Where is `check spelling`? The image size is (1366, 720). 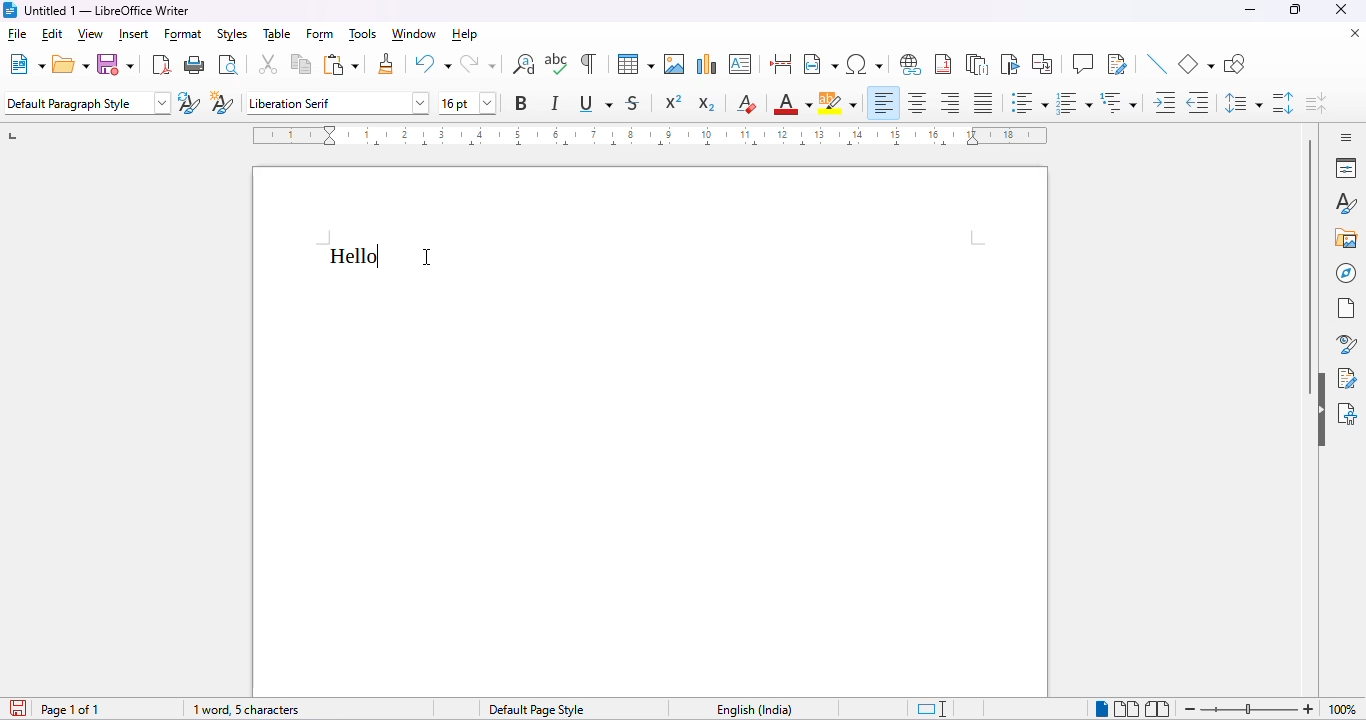
check spelling is located at coordinates (557, 63).